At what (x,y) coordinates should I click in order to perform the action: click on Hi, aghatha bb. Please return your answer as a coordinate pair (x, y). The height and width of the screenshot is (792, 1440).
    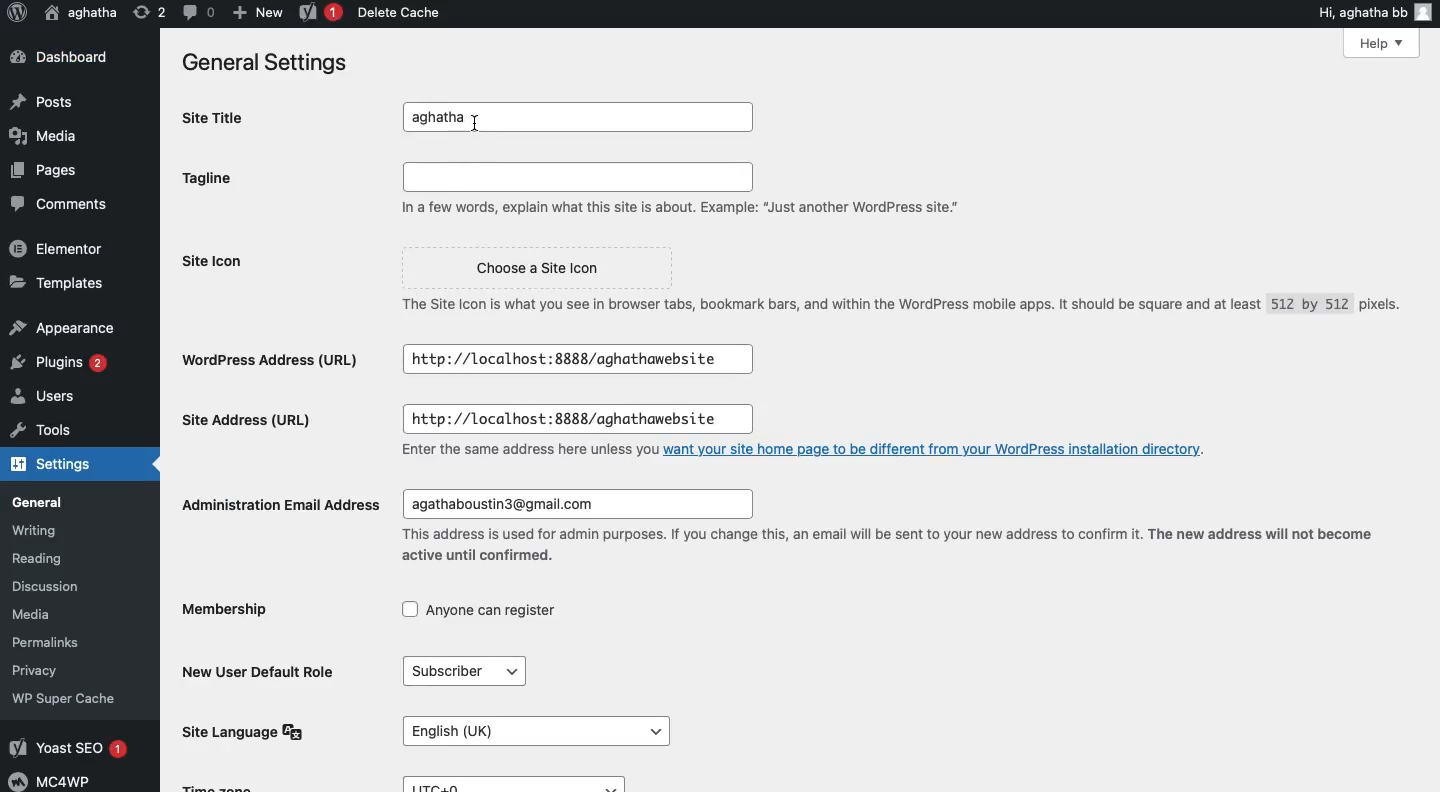
    Looking at the image, I should click on (1369, 13).